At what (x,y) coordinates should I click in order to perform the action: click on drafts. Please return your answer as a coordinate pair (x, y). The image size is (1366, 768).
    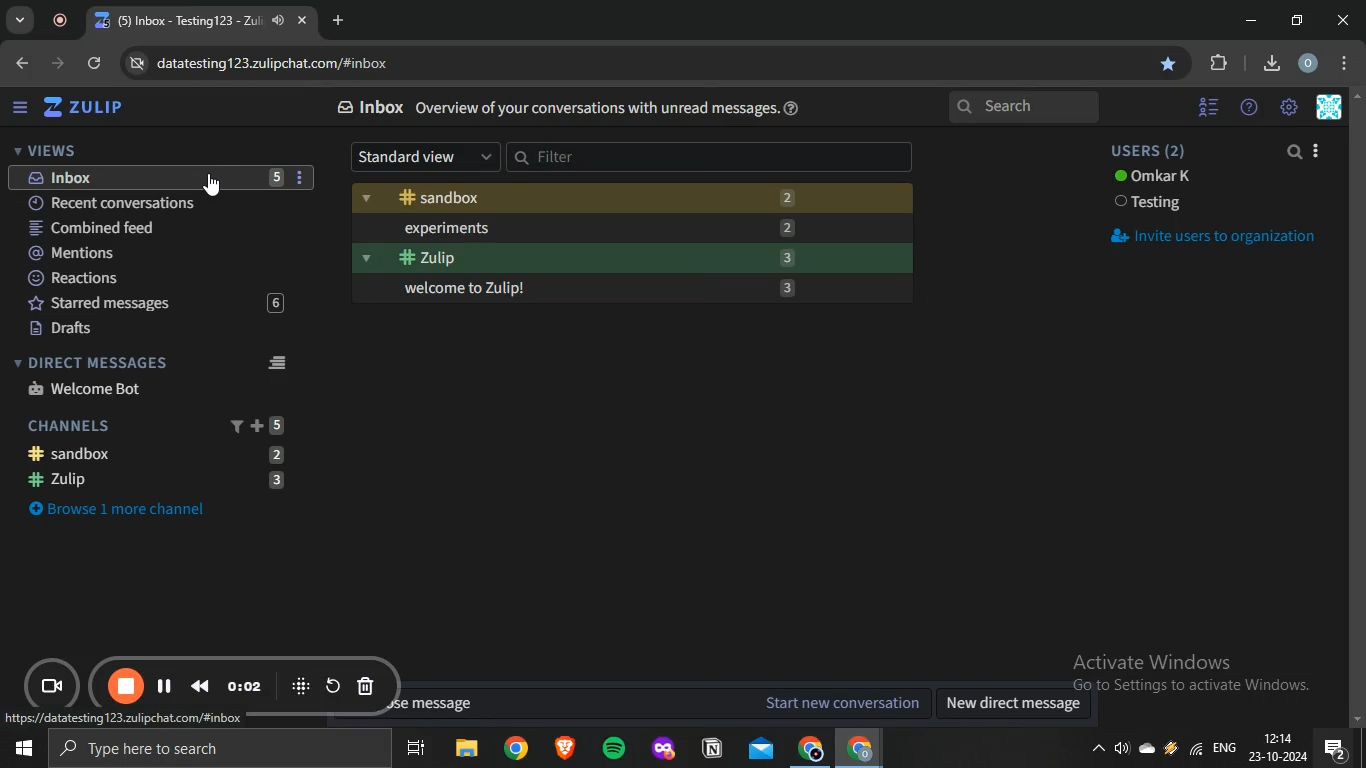
    Looking at the image, I should click on (151, 329).